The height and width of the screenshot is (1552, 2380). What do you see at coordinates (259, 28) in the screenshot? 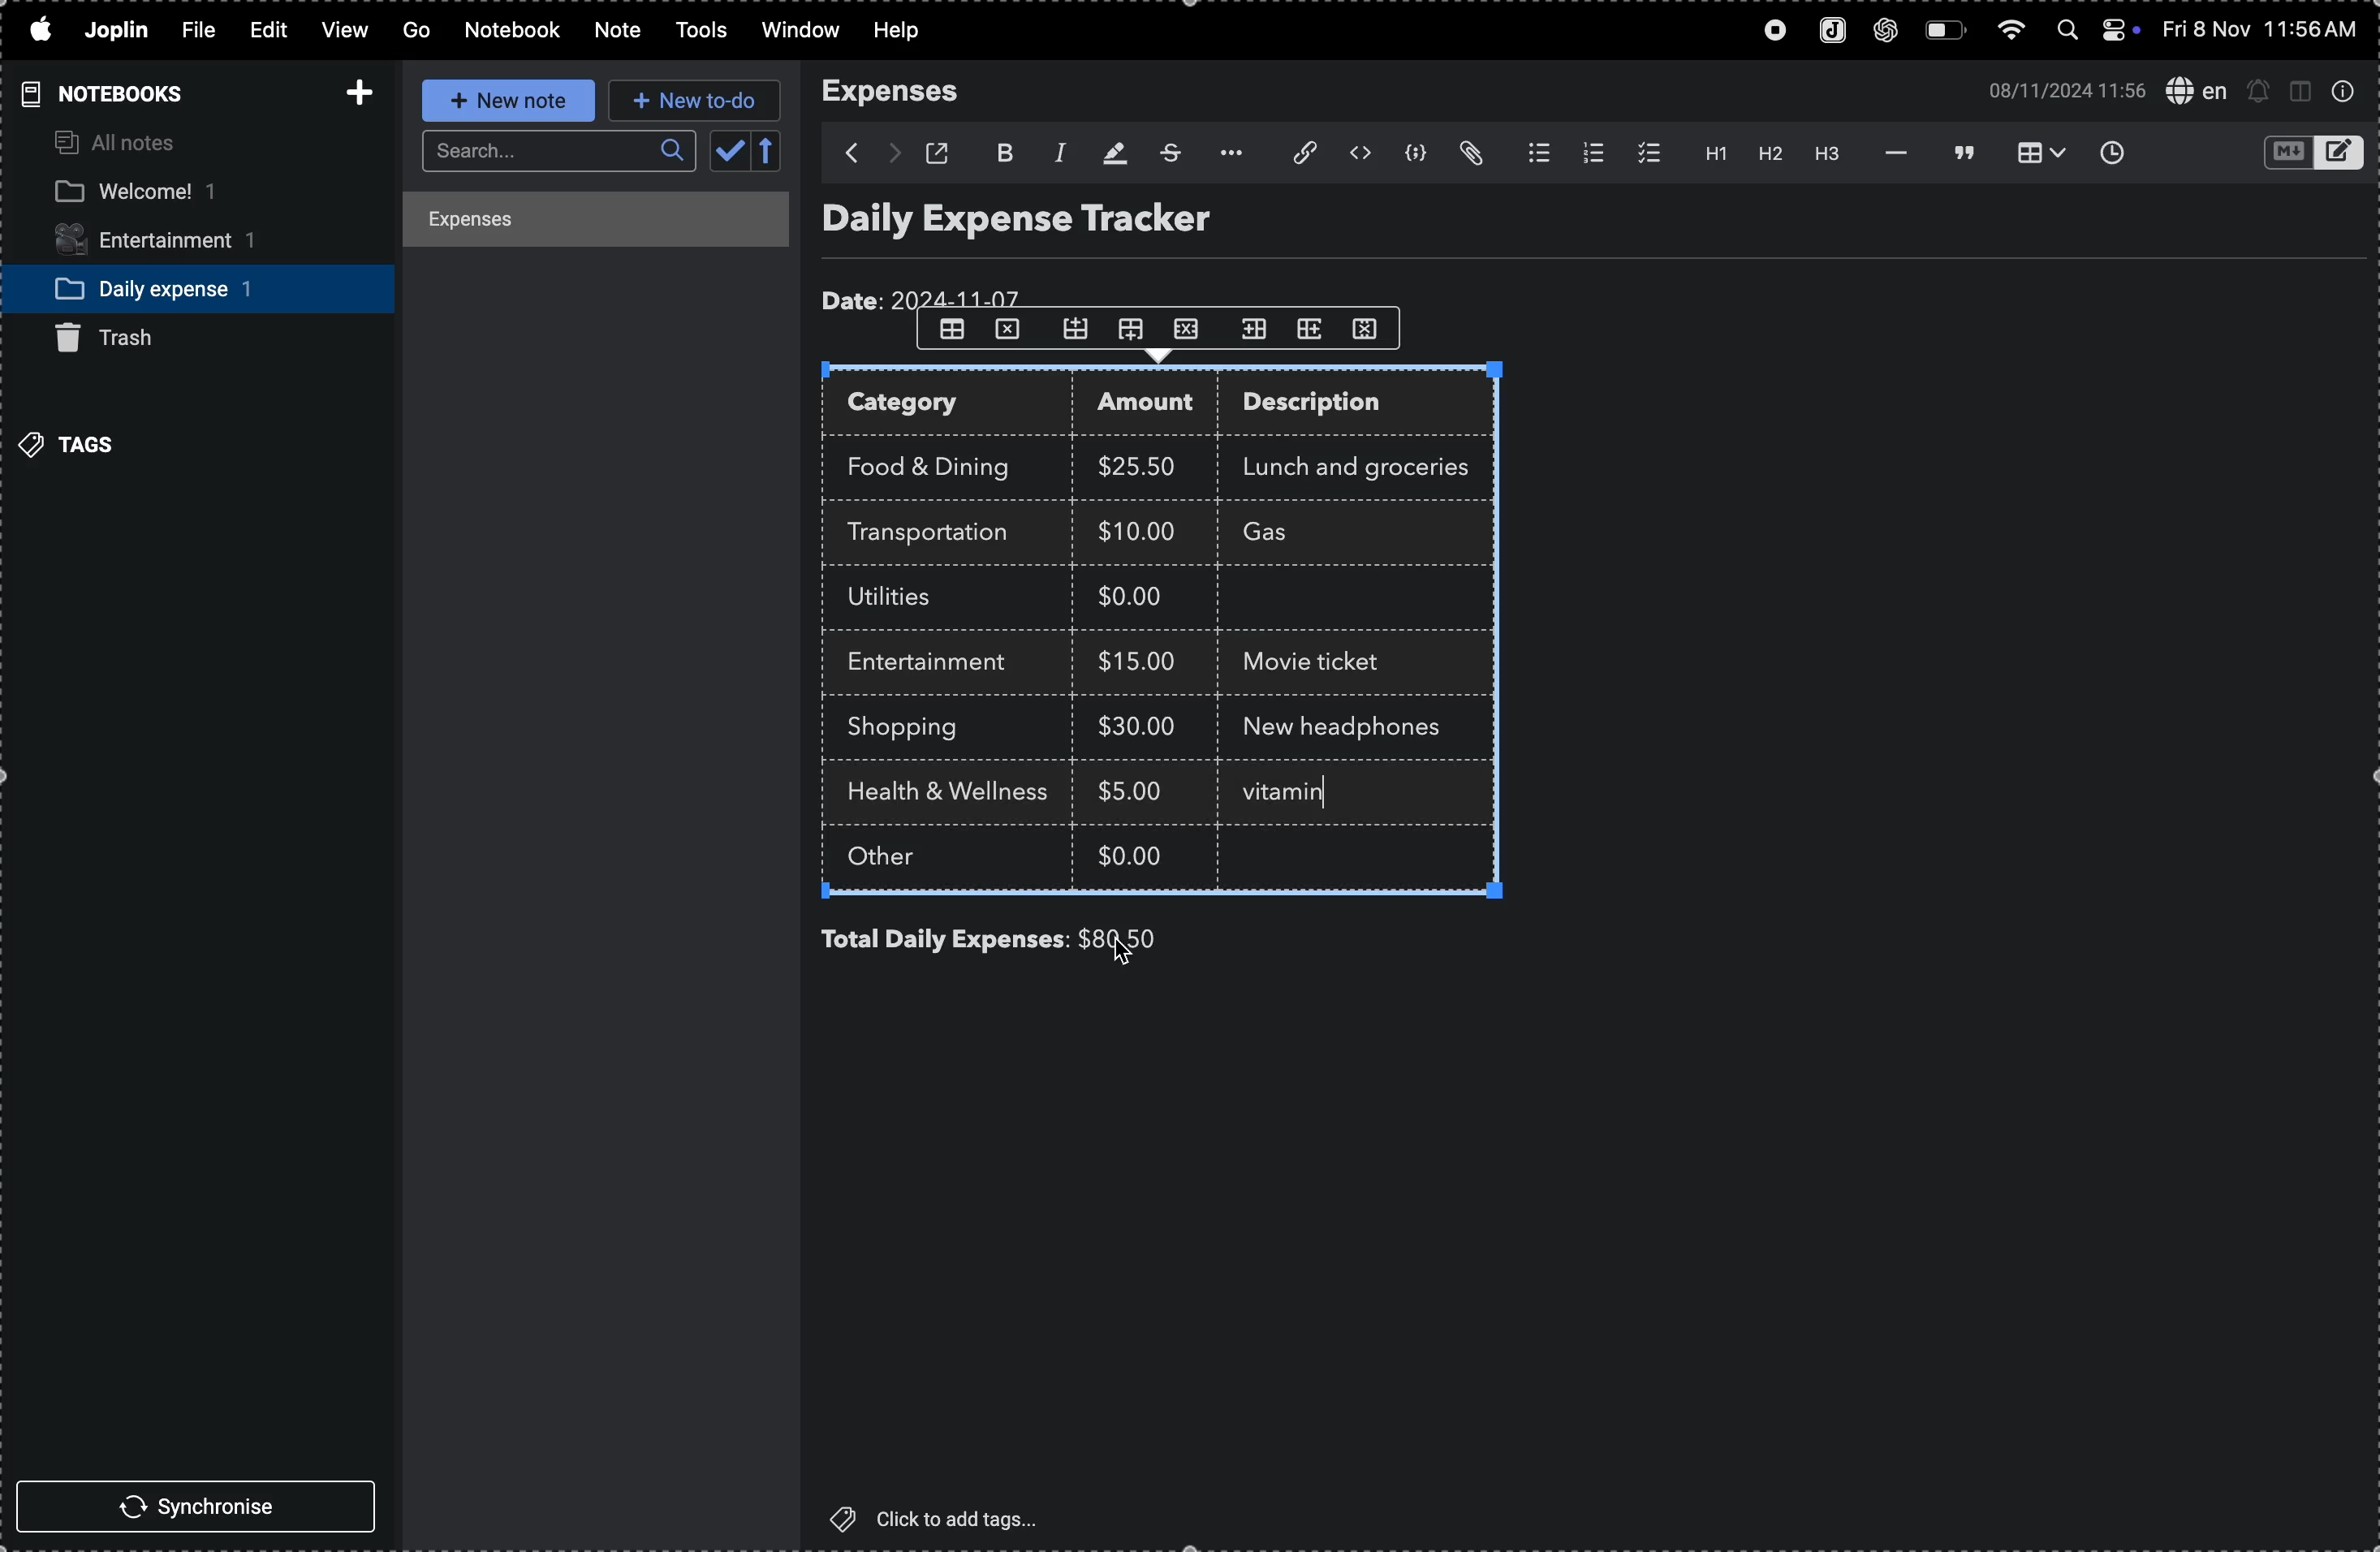
I see `edit` at bounding box center [259, 28].